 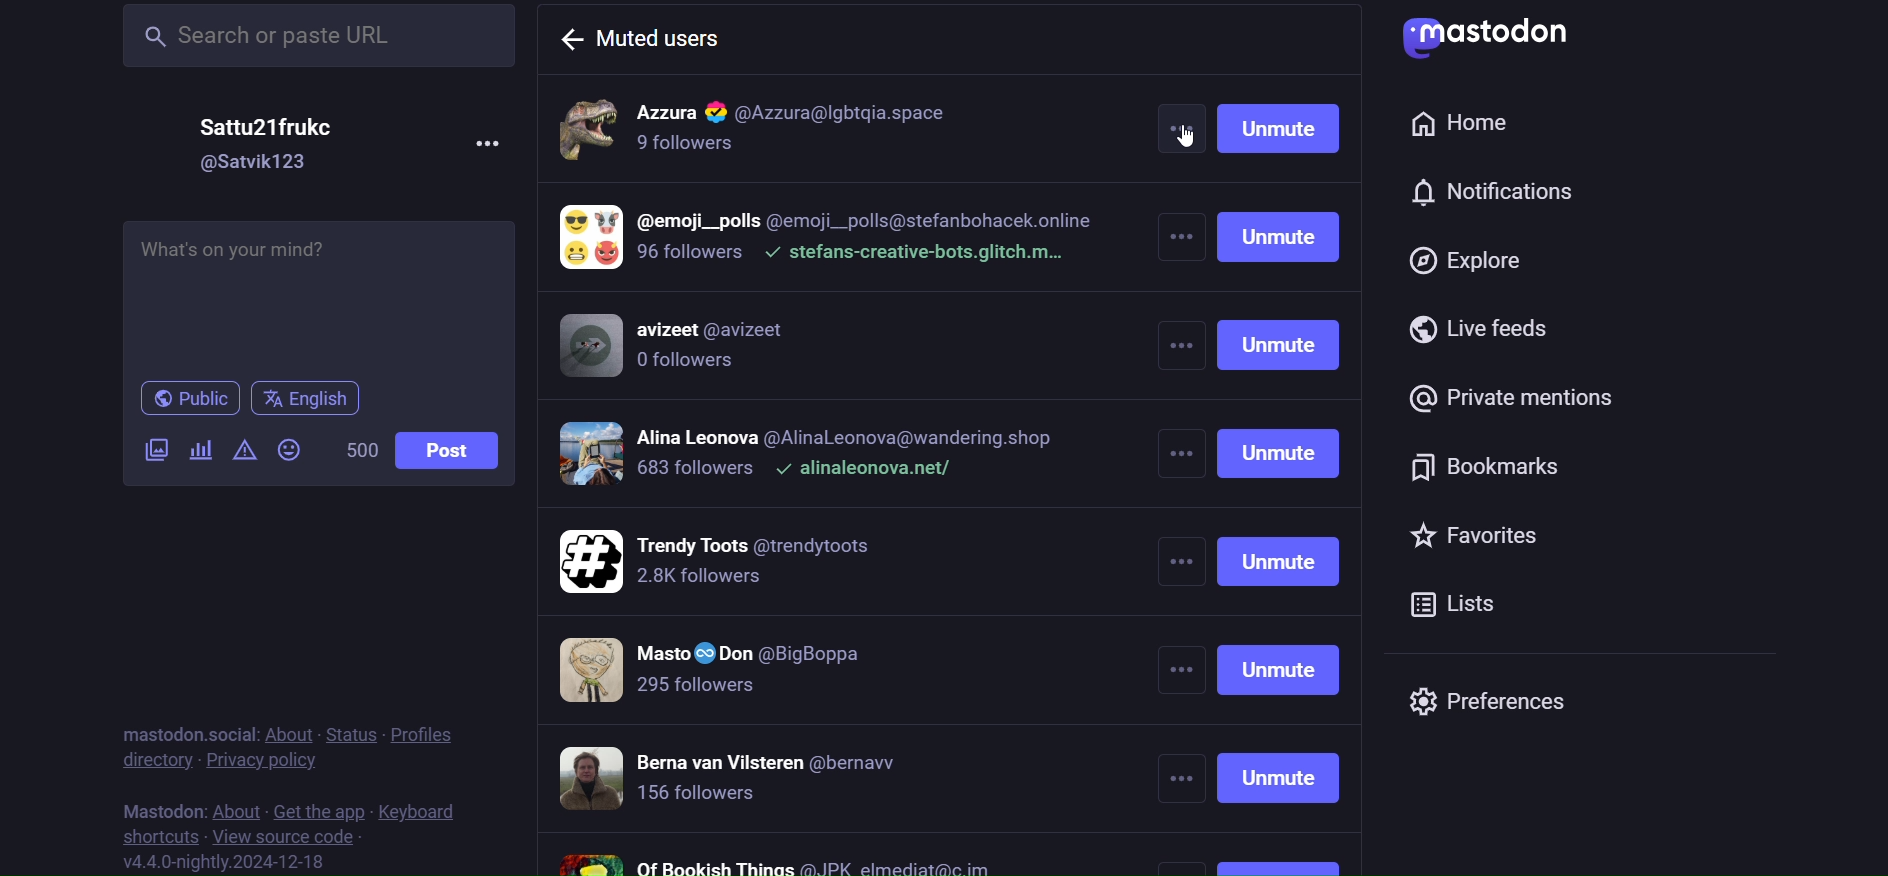 What do you see at coordinates (198, 448) in the screenshot?
I see `poll` at bounding box center [198, 448].